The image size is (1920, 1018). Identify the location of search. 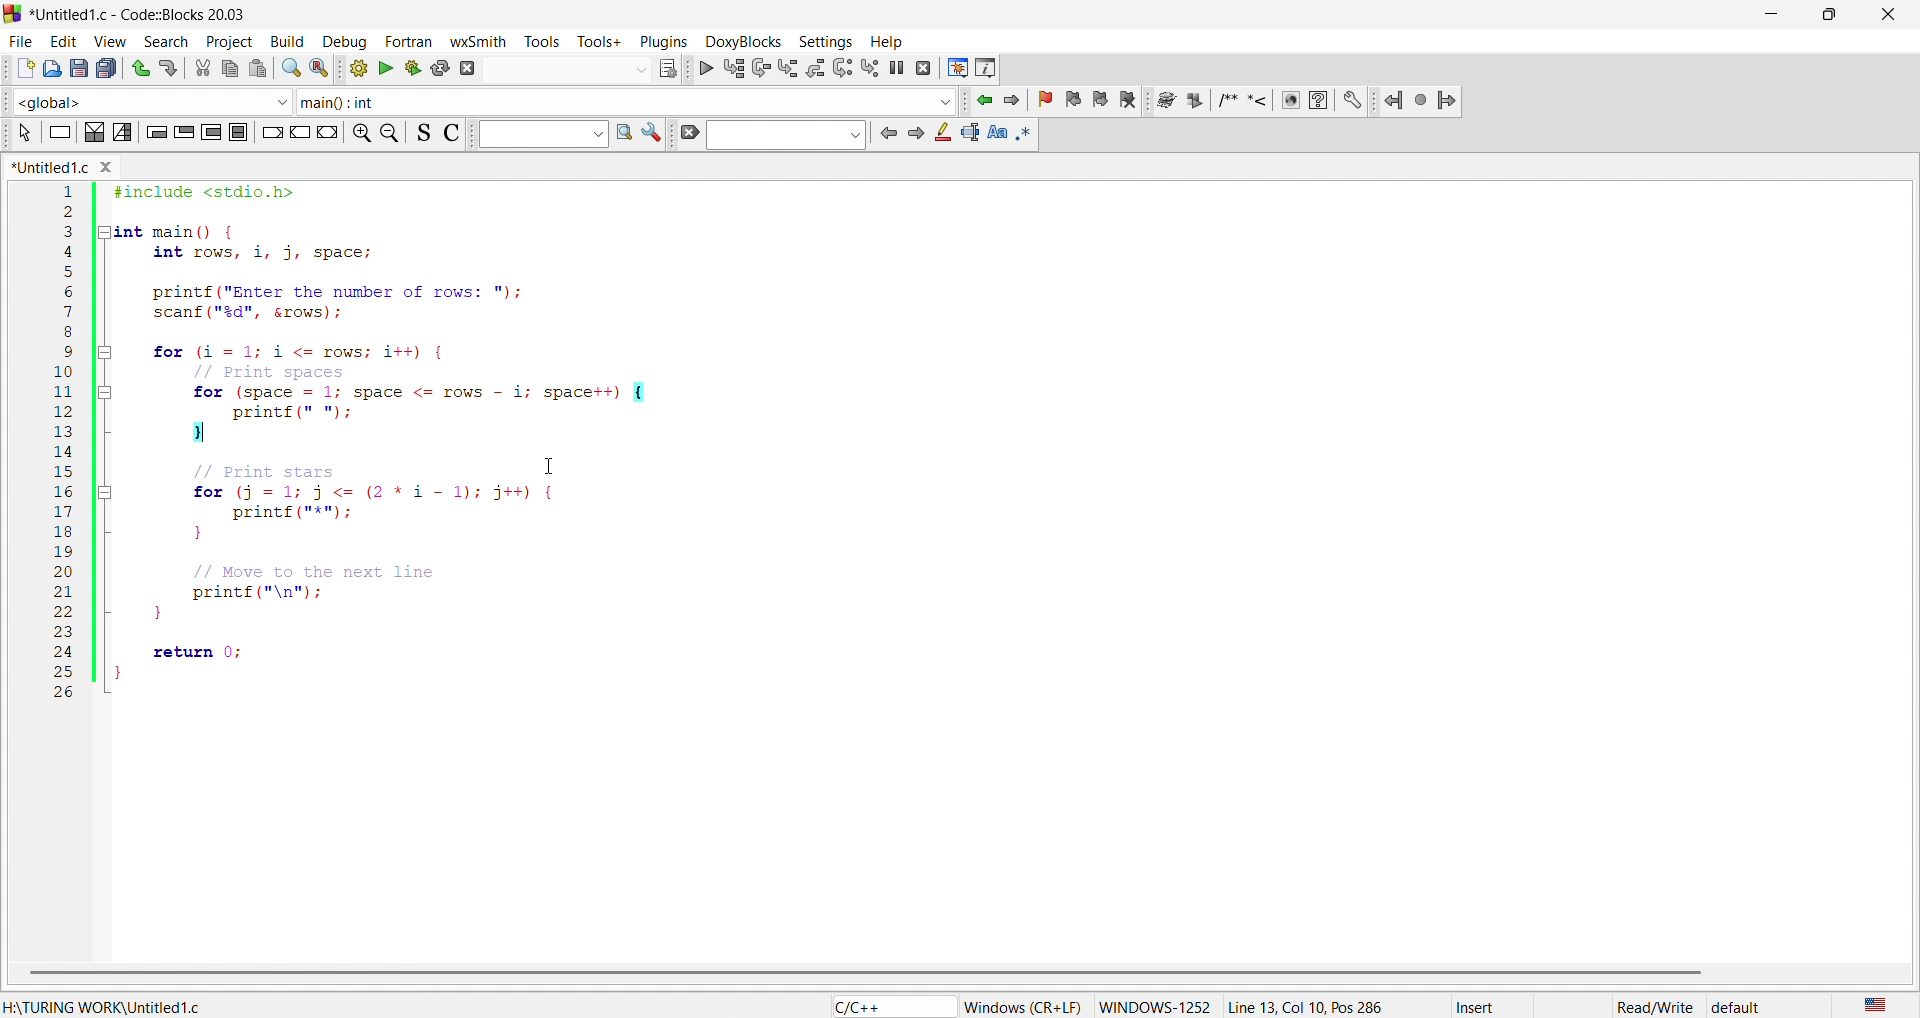
(623, 132).